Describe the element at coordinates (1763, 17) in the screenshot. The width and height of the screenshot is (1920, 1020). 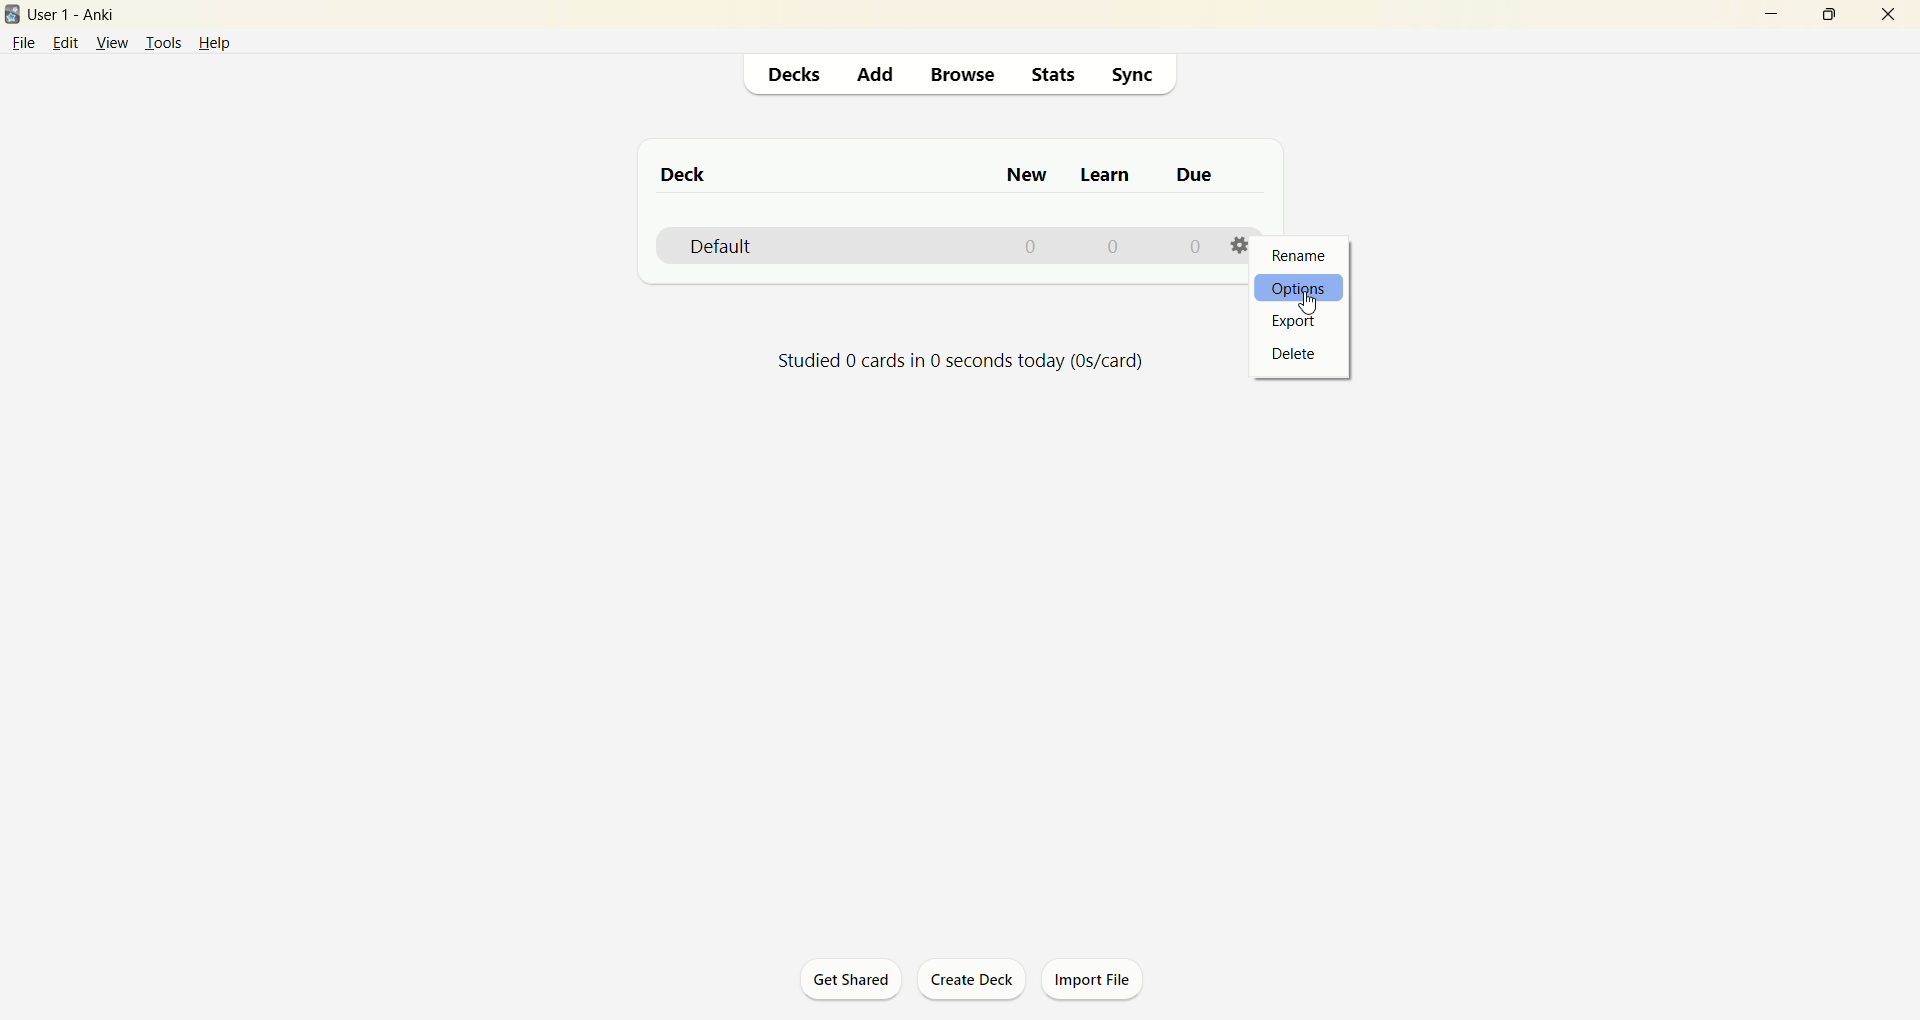
I see `minimize` at that location.